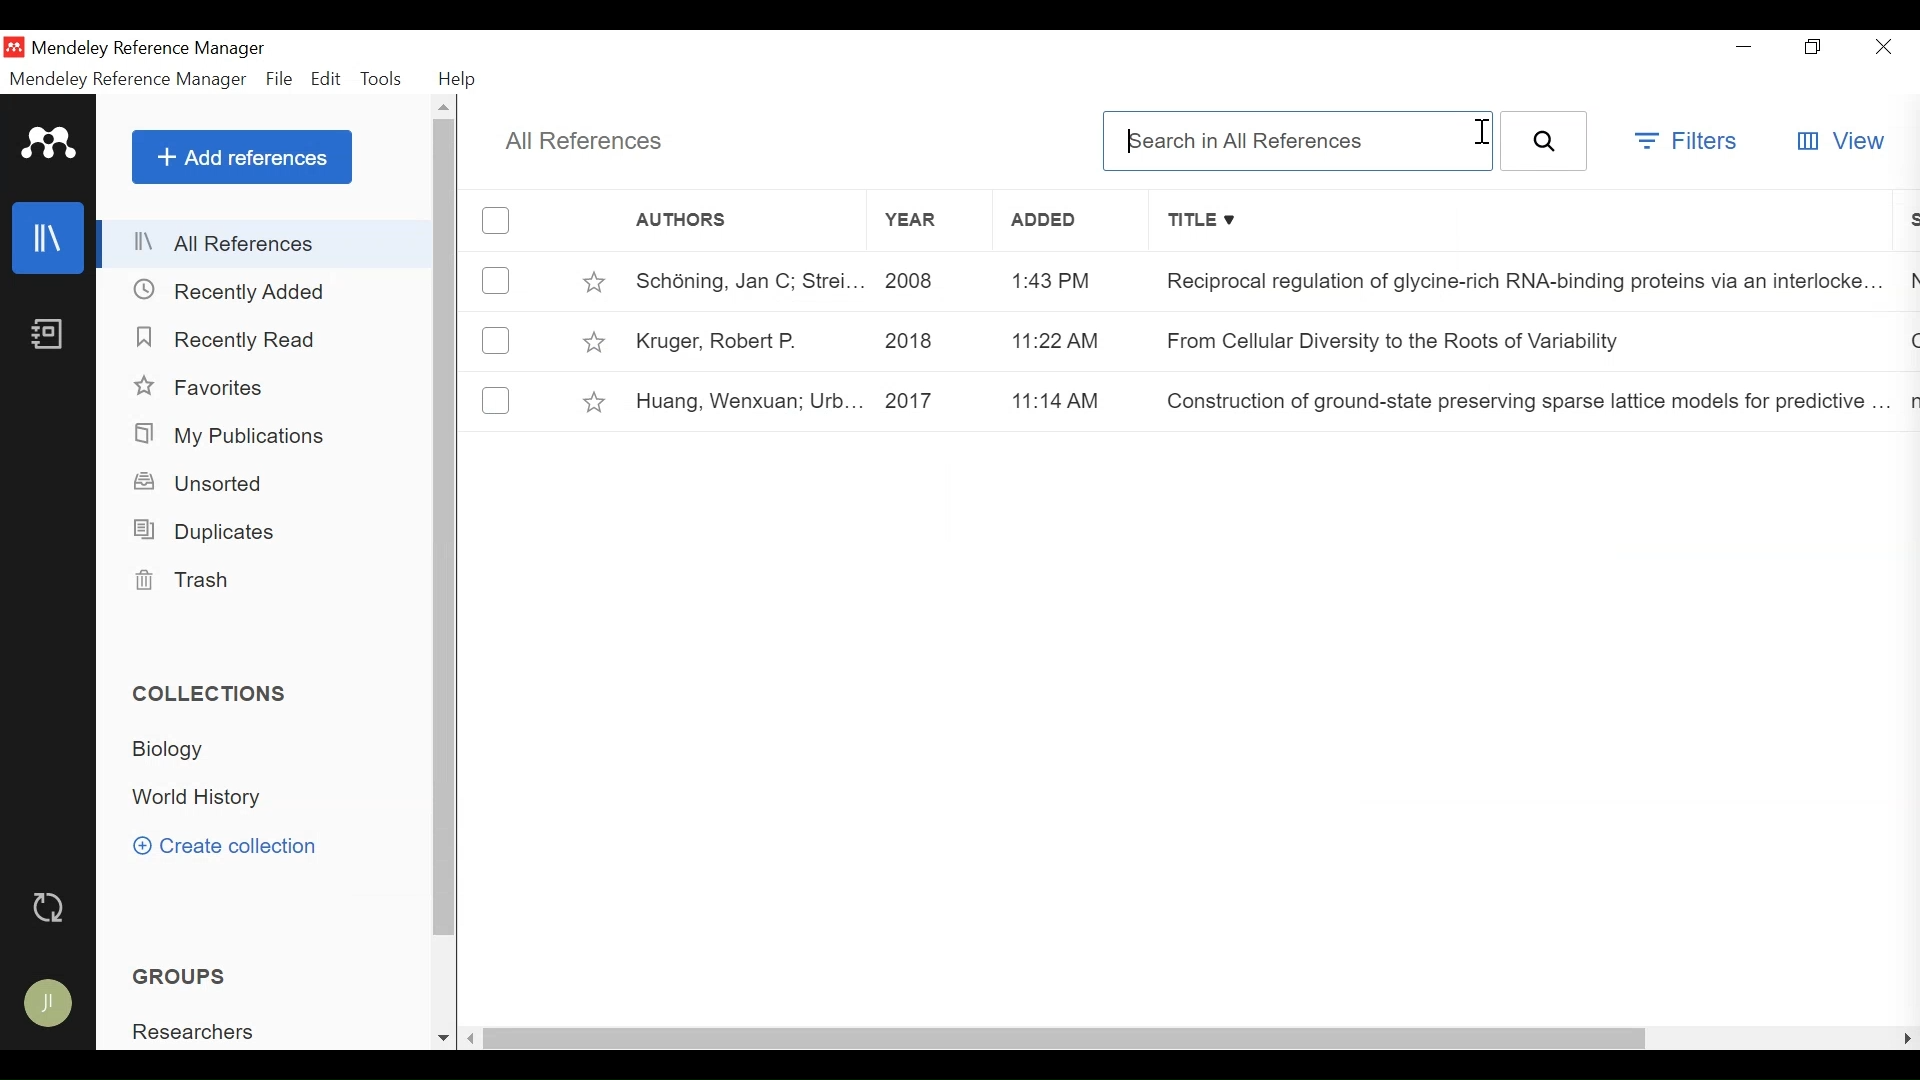 The height and width of the screenshot is (1080, 1920). I want to click on Tools, so click(385, 81).